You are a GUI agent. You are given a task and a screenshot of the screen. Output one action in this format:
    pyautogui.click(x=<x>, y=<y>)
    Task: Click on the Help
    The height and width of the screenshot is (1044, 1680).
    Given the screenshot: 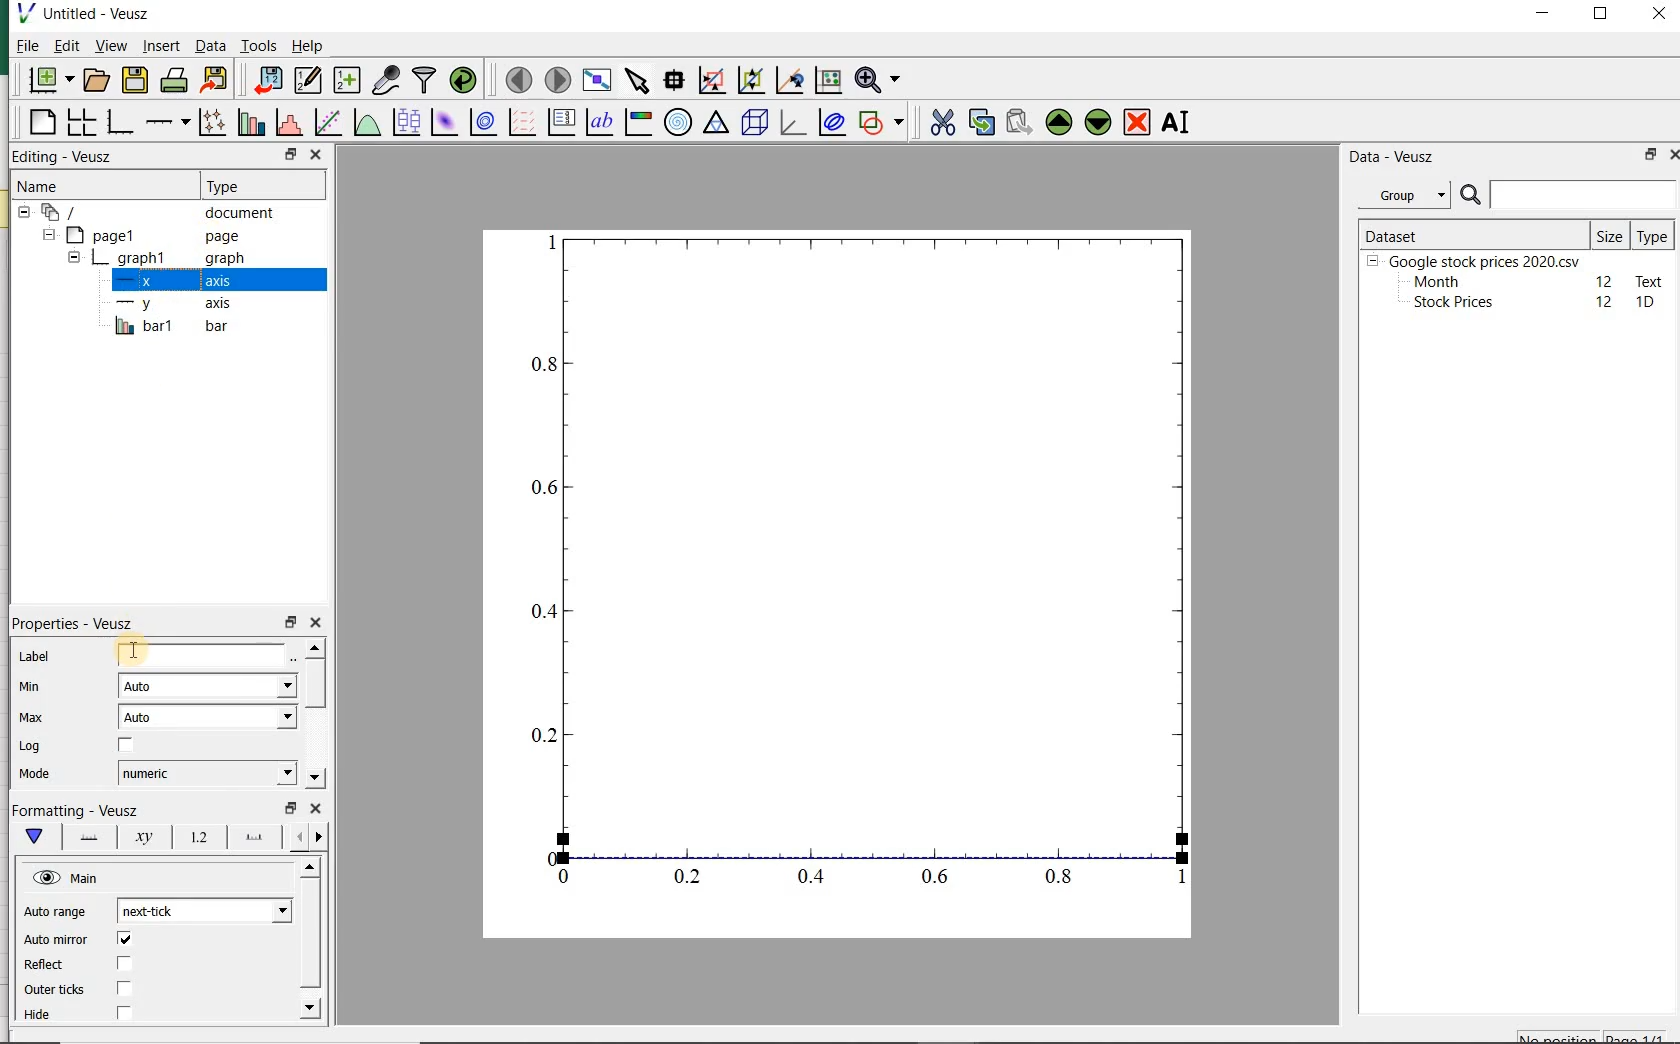 What is the action you would take?
    pyautogui.click(x=310, y=48)
    